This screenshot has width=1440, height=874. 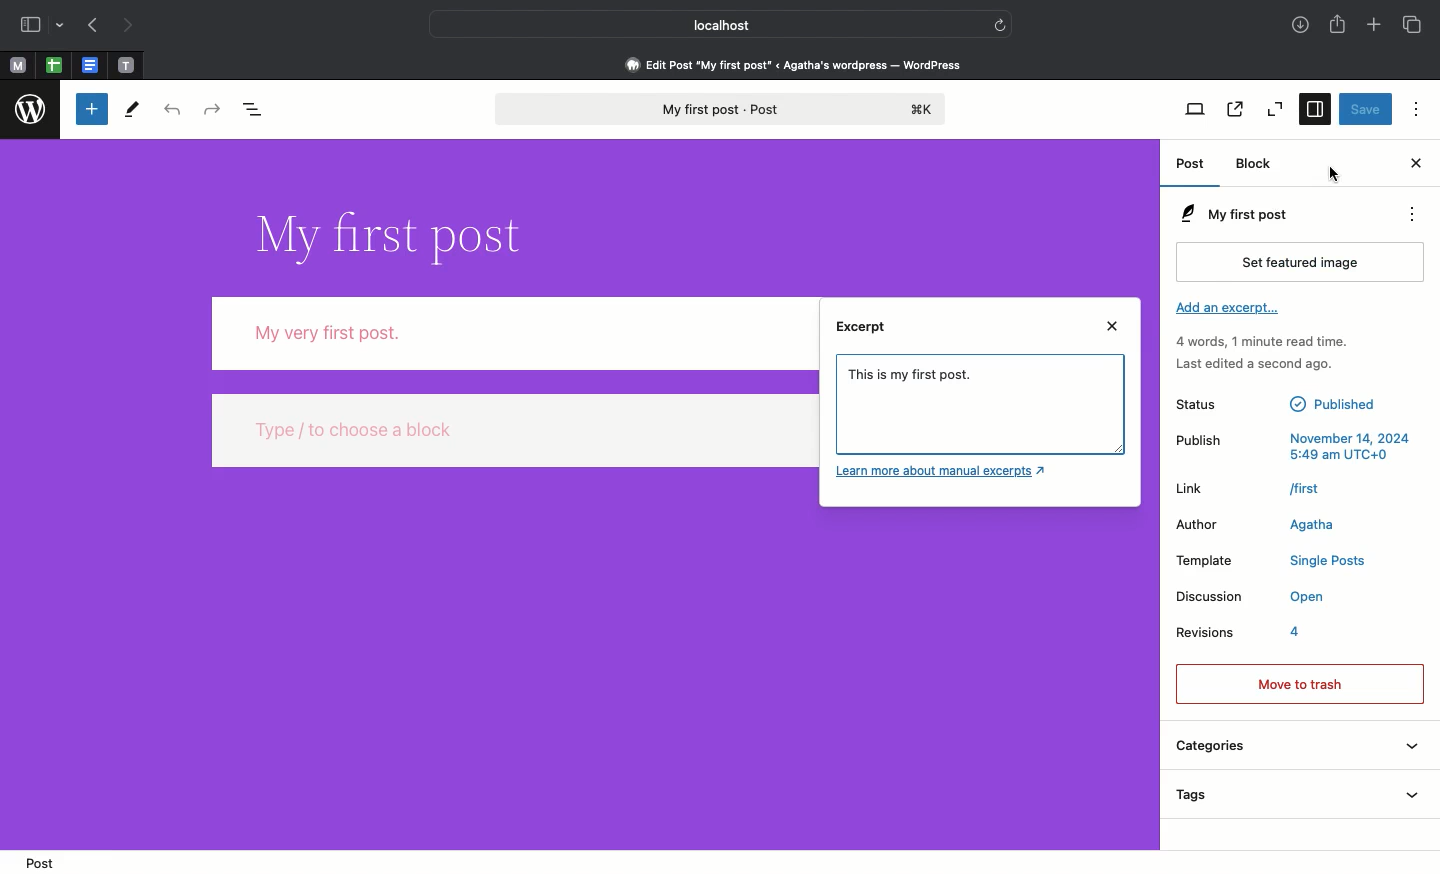 What do you see at coordinates (800, 64) in the screenshot?
I see `Edit Post "My first post” « Agatha's wordpress — WordPress` at bounding box center [800, 64].